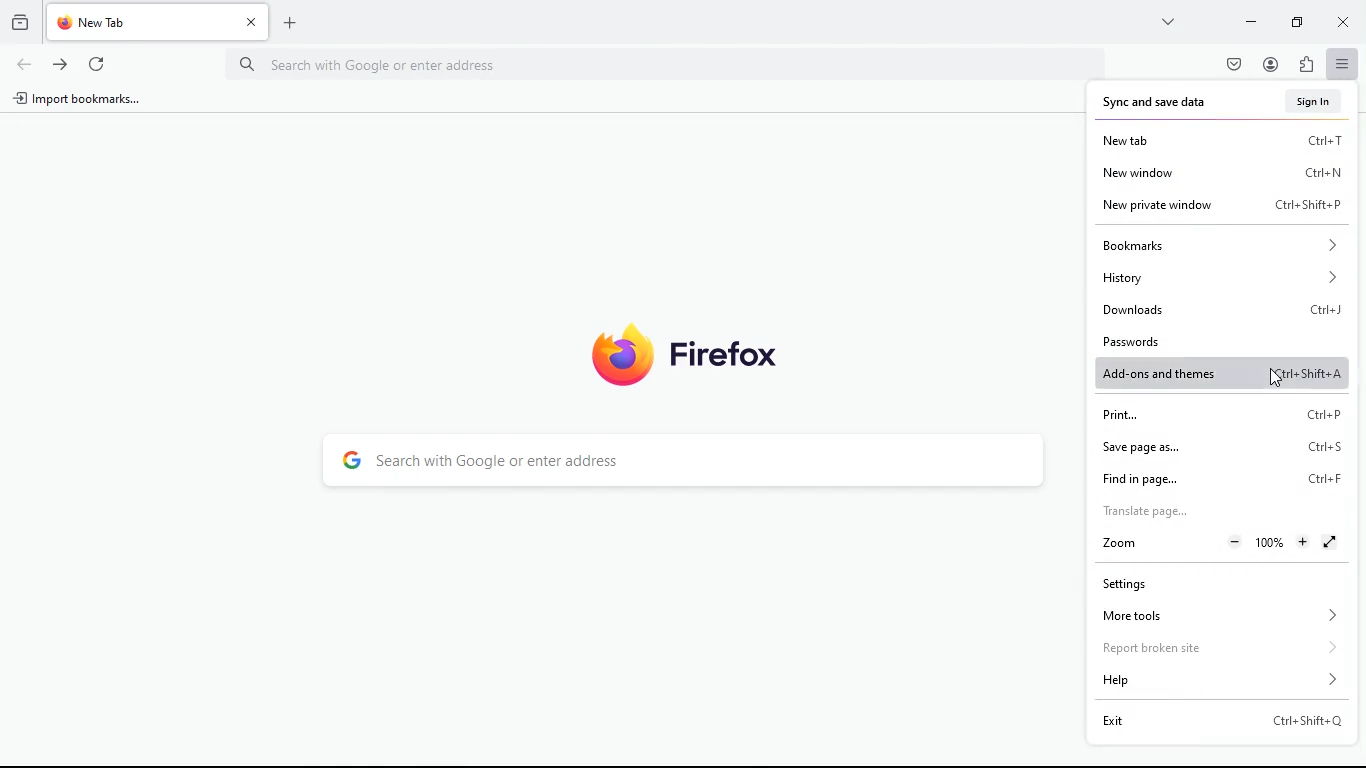  What do you see at coordinates (1169, 22) in the screenshot?
I see `more` at bounding box center [1169, 22].